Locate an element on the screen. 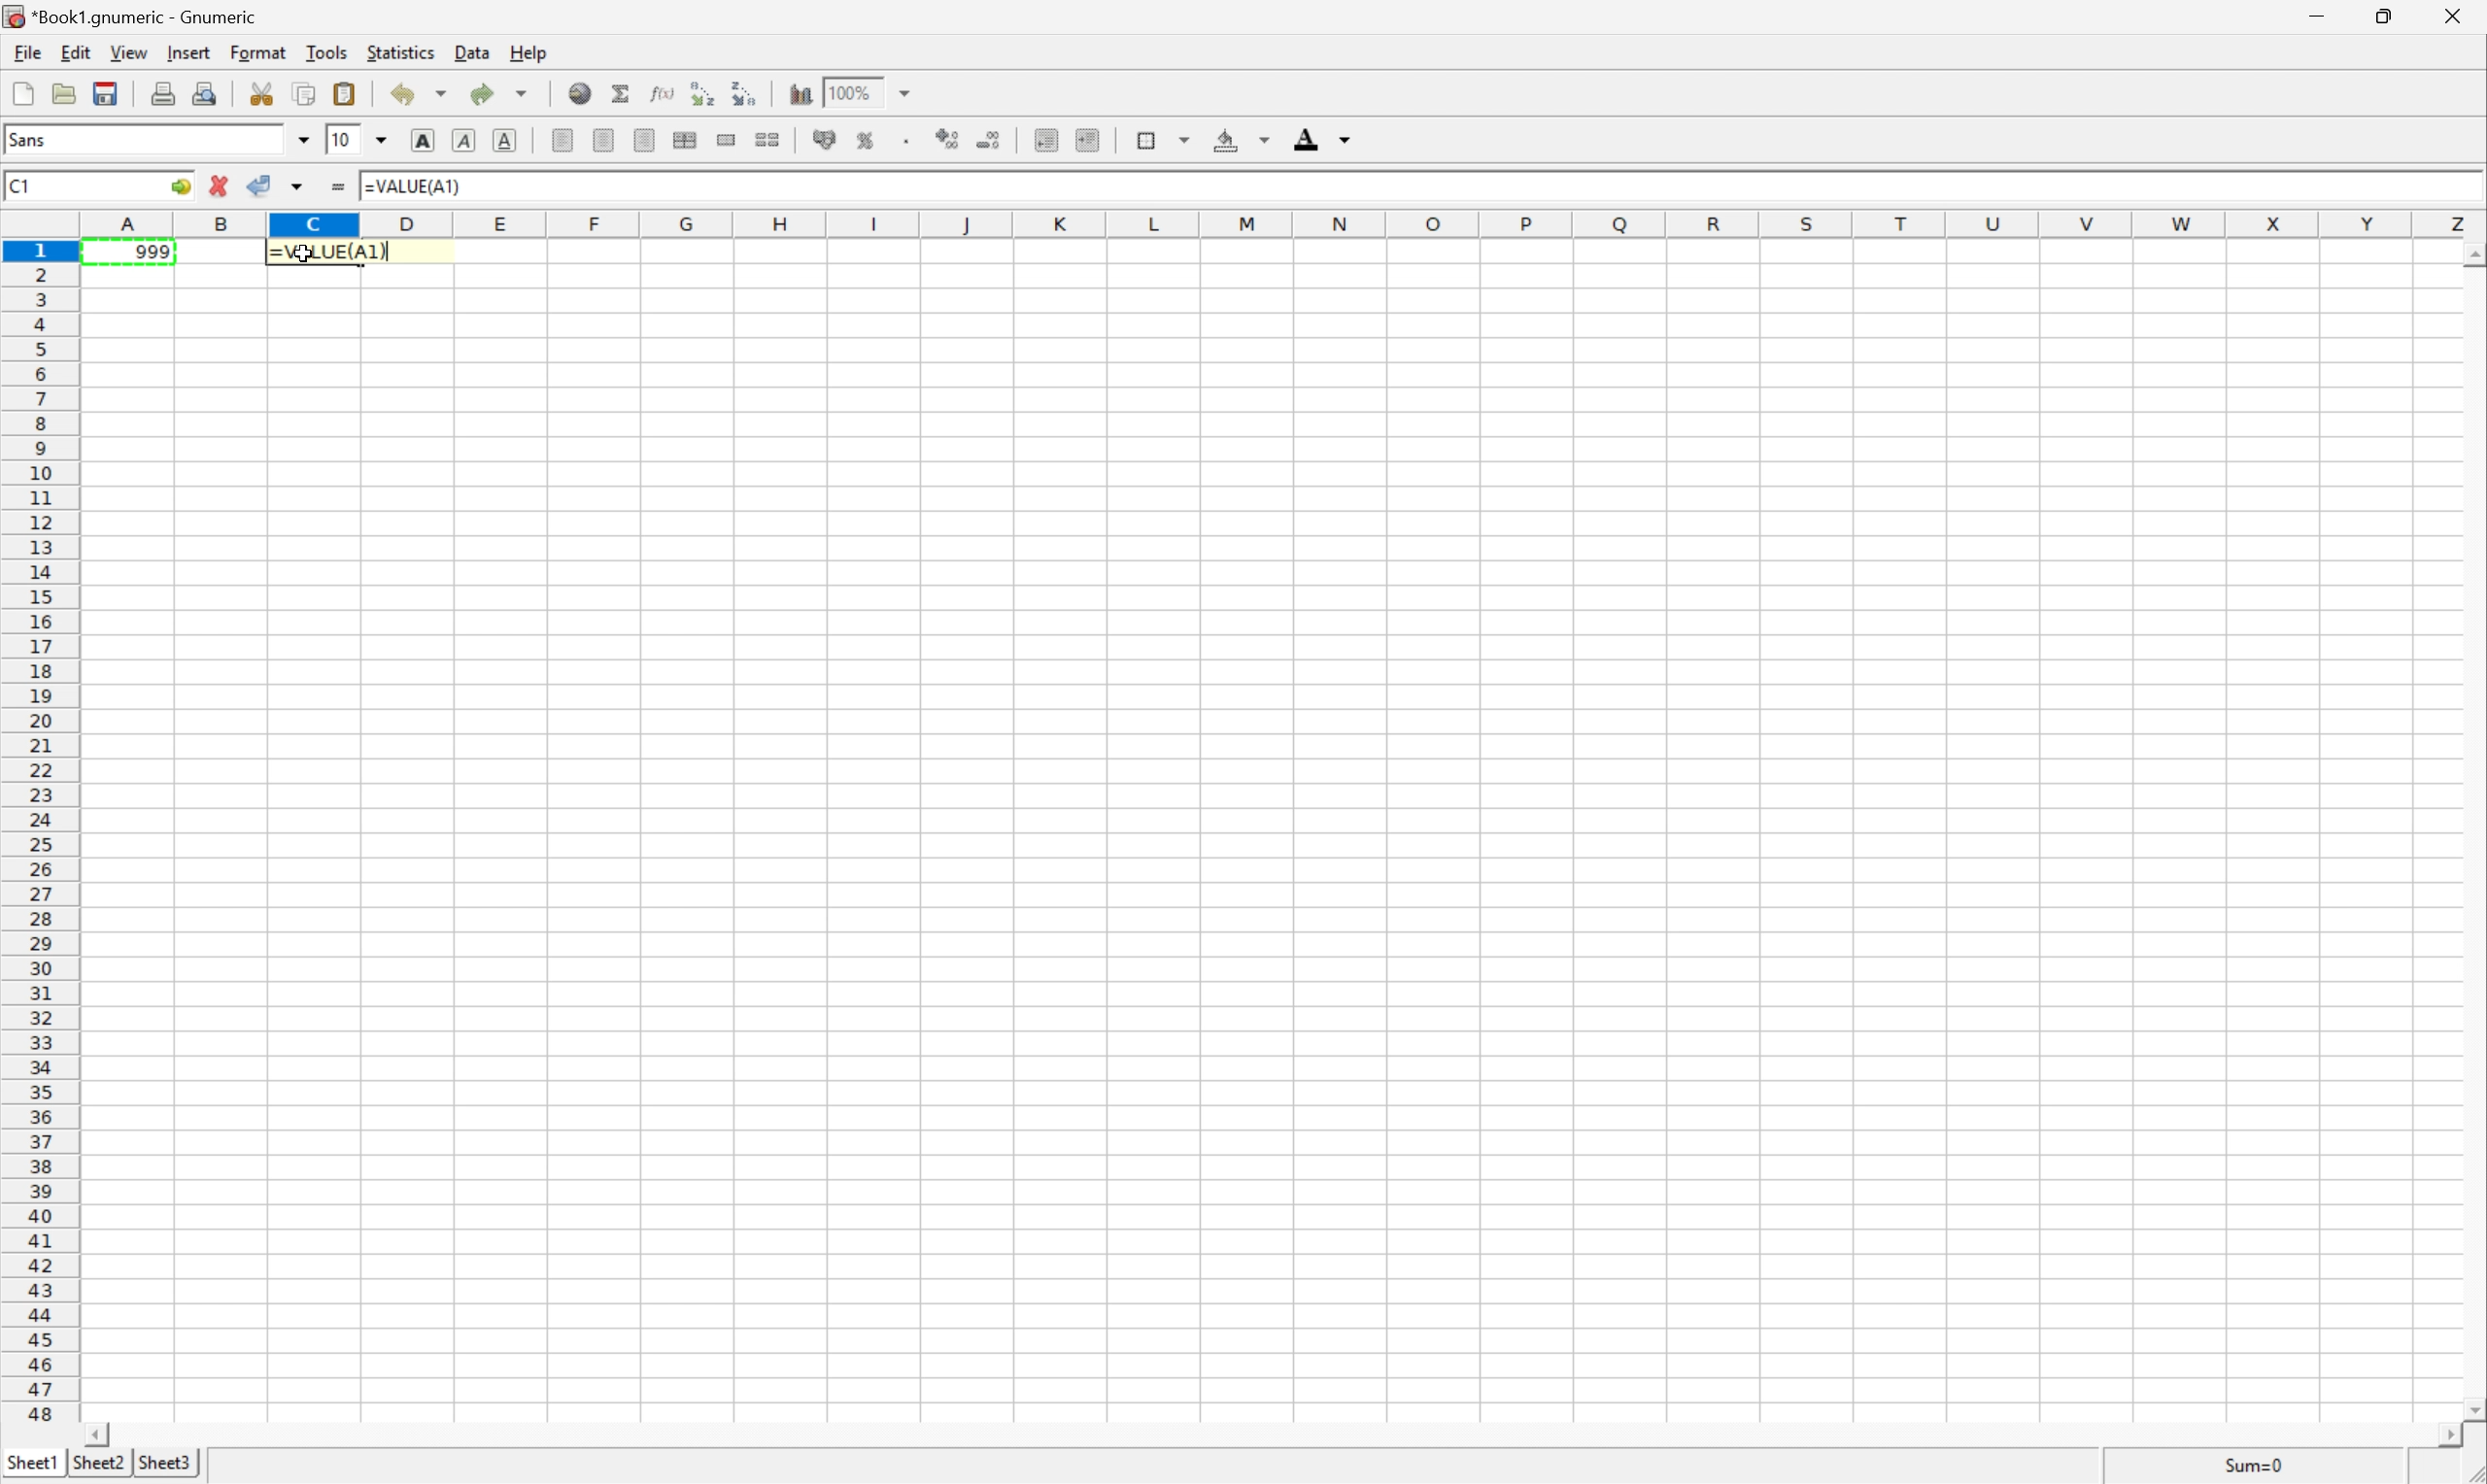 The width and height of the screenshot is (2487, 1484). Formula bar is located at coordinates (1470, 189).